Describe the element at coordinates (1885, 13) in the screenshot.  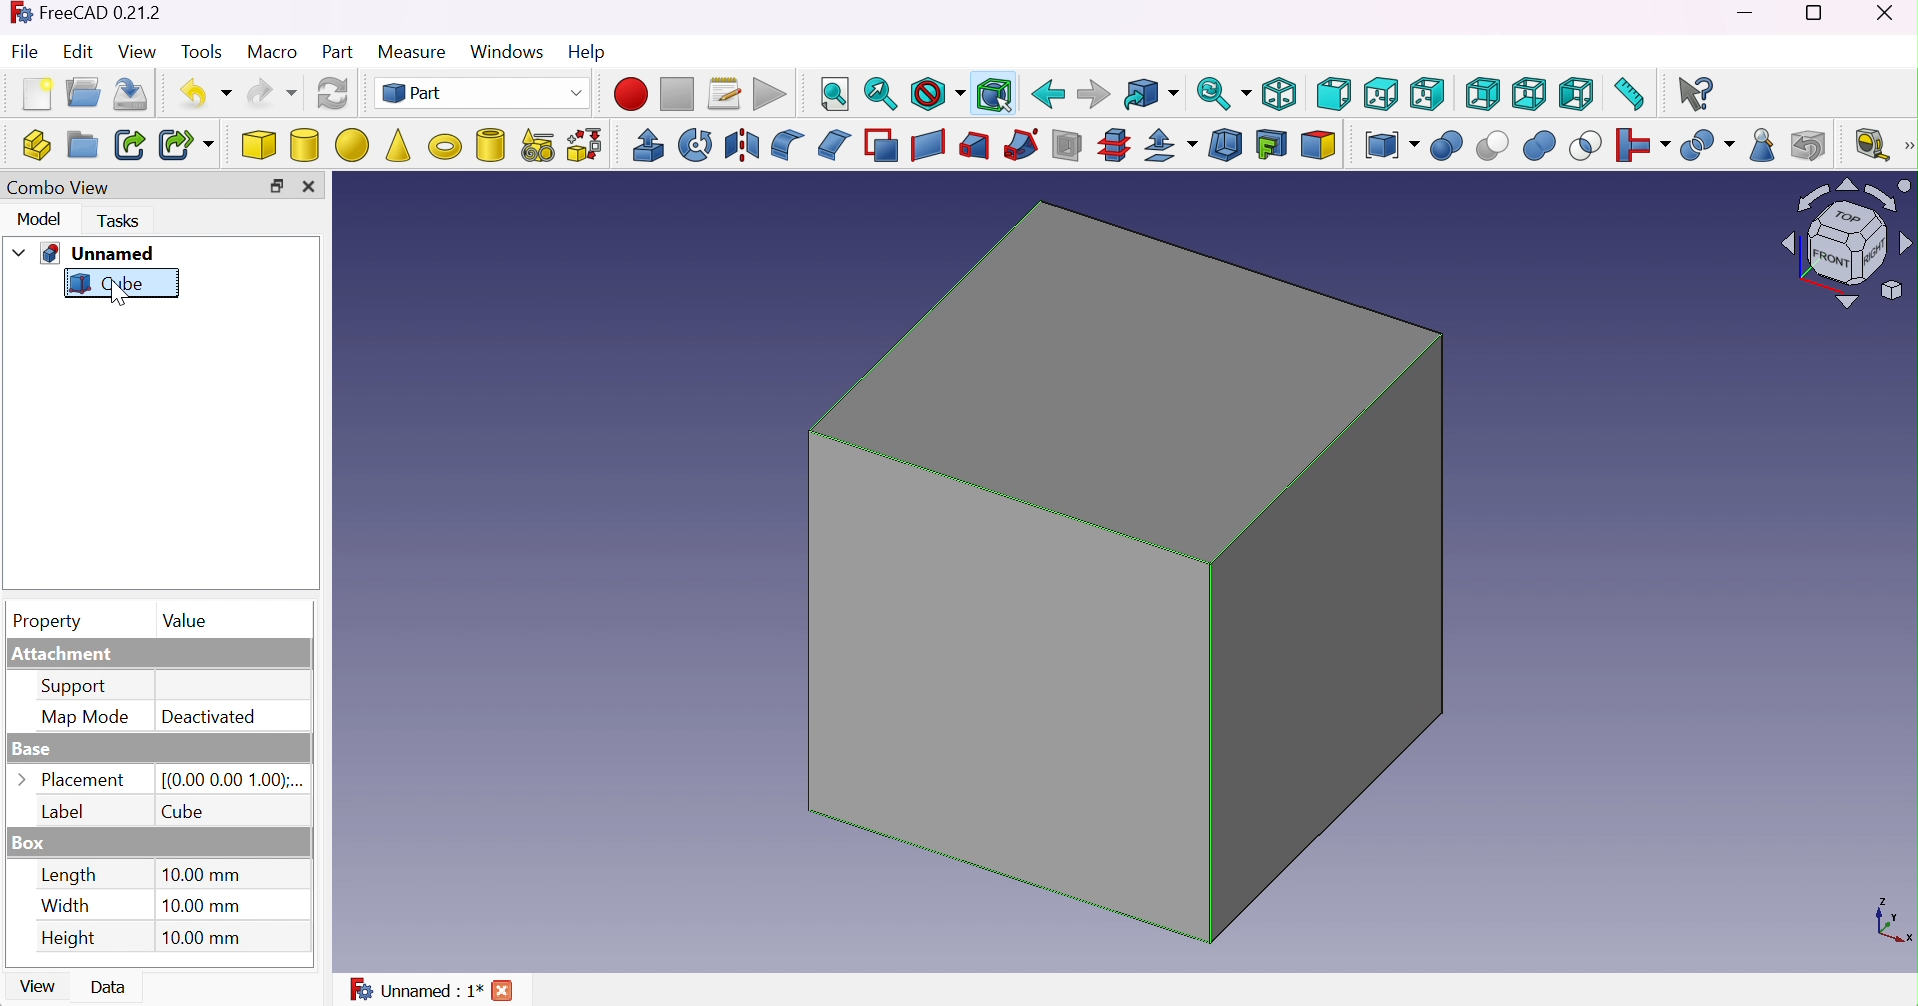
I see `Close` at that location.